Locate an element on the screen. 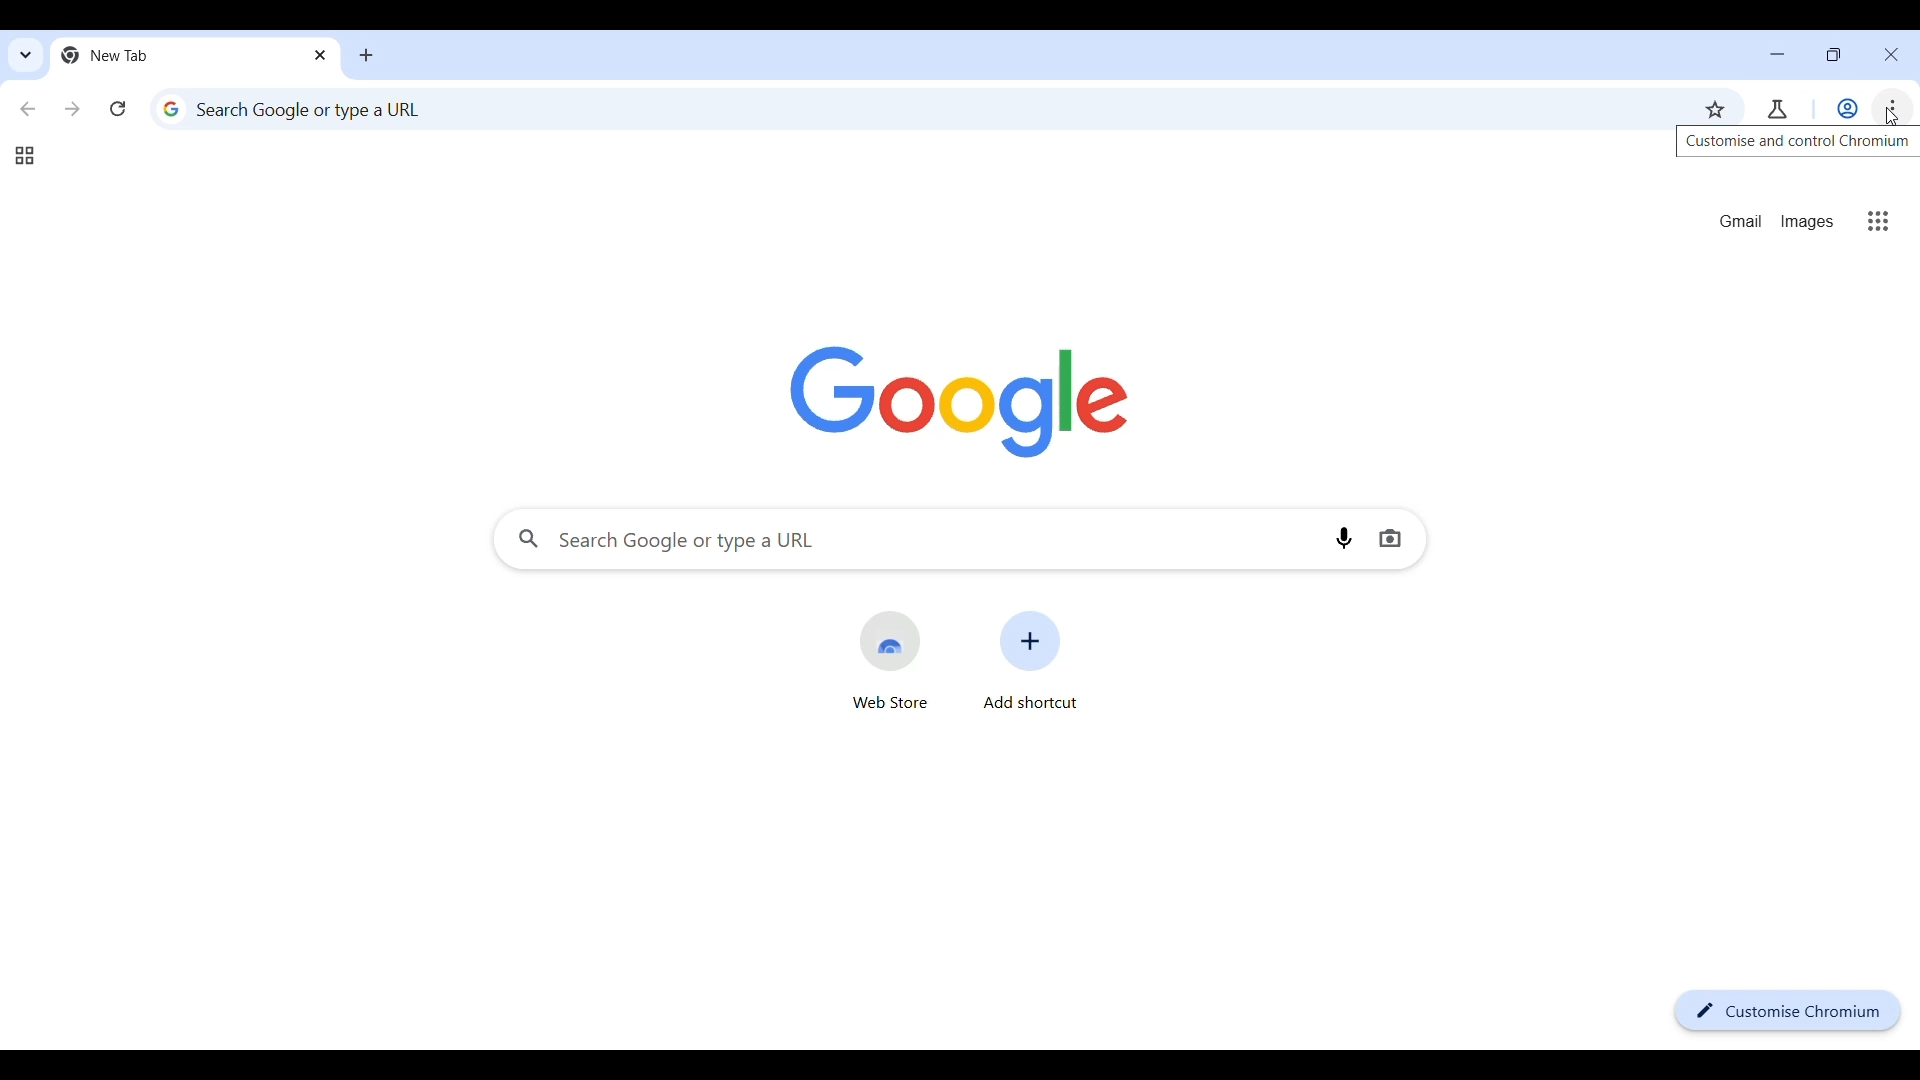 This screenshot has width=1920, height=1080. Quick search tabs is located at coordinates (24, 58).